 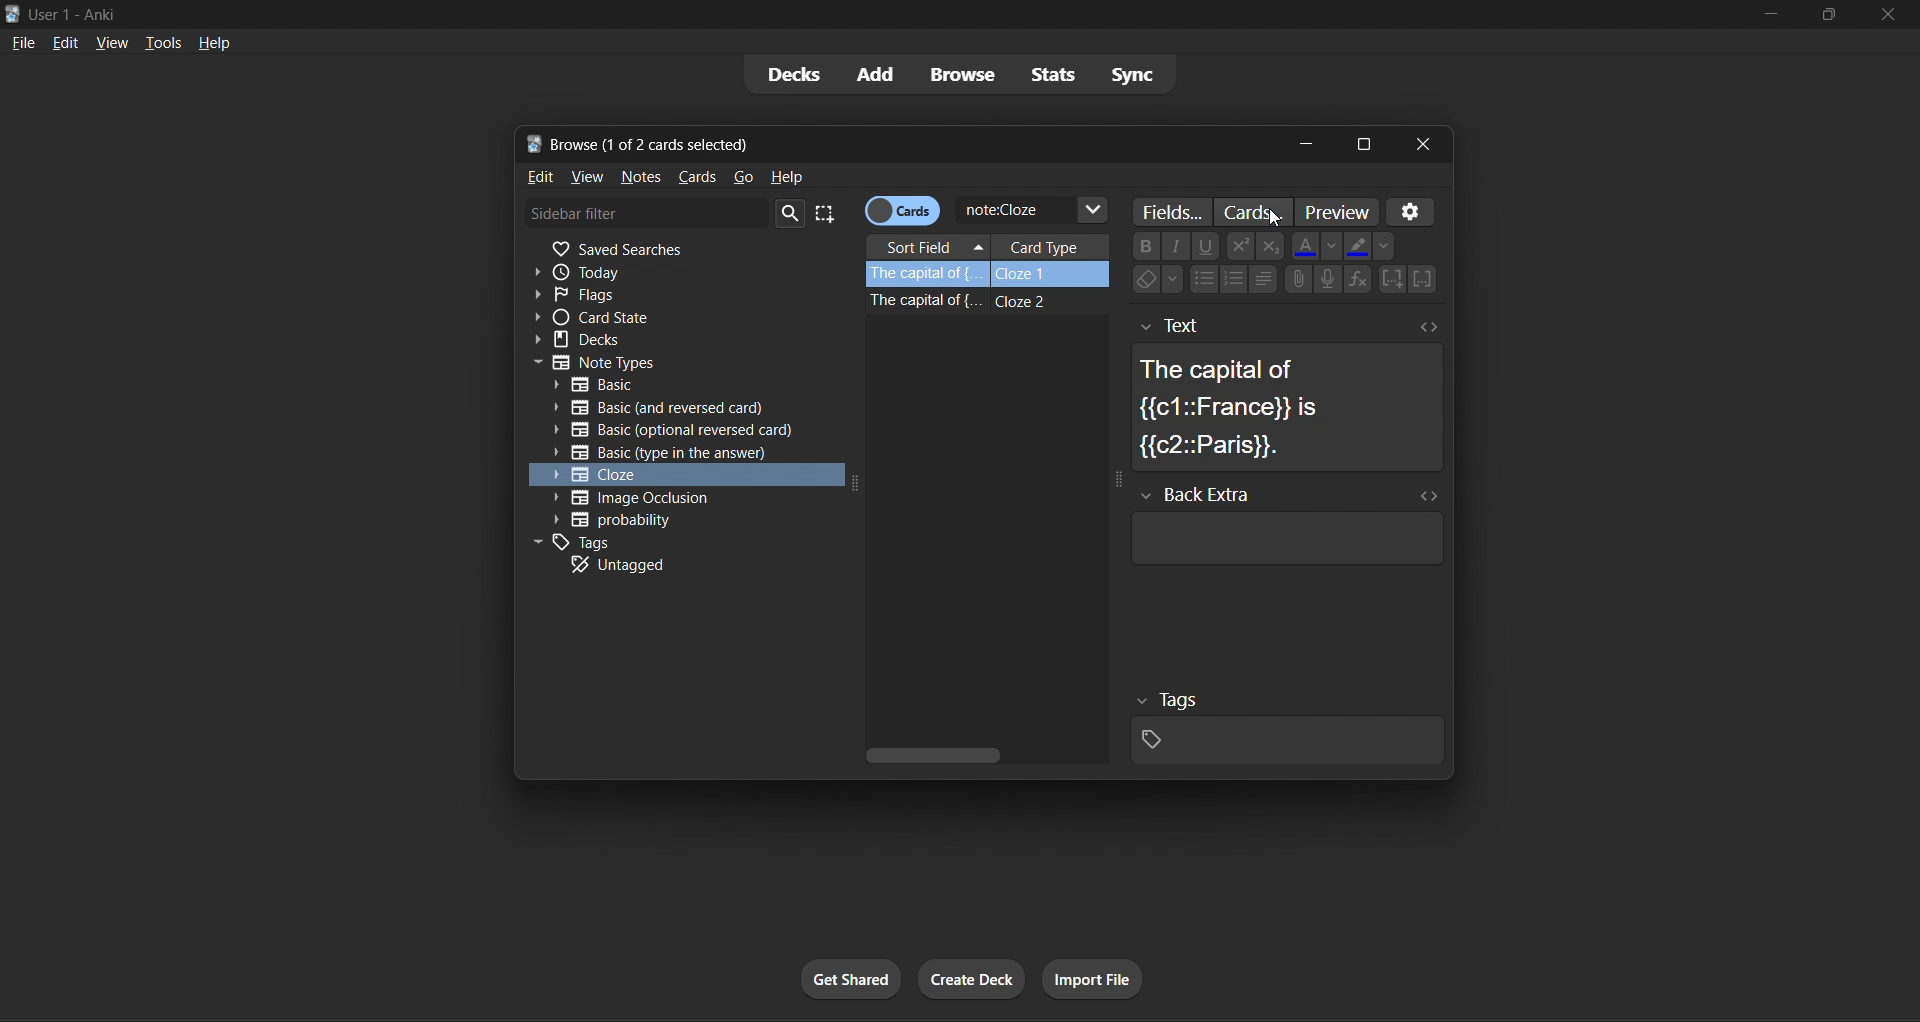 What do you see at coordinates (676, 319) in the screenshot?
I see `card state filter expand` at bounding box center [676, 319].